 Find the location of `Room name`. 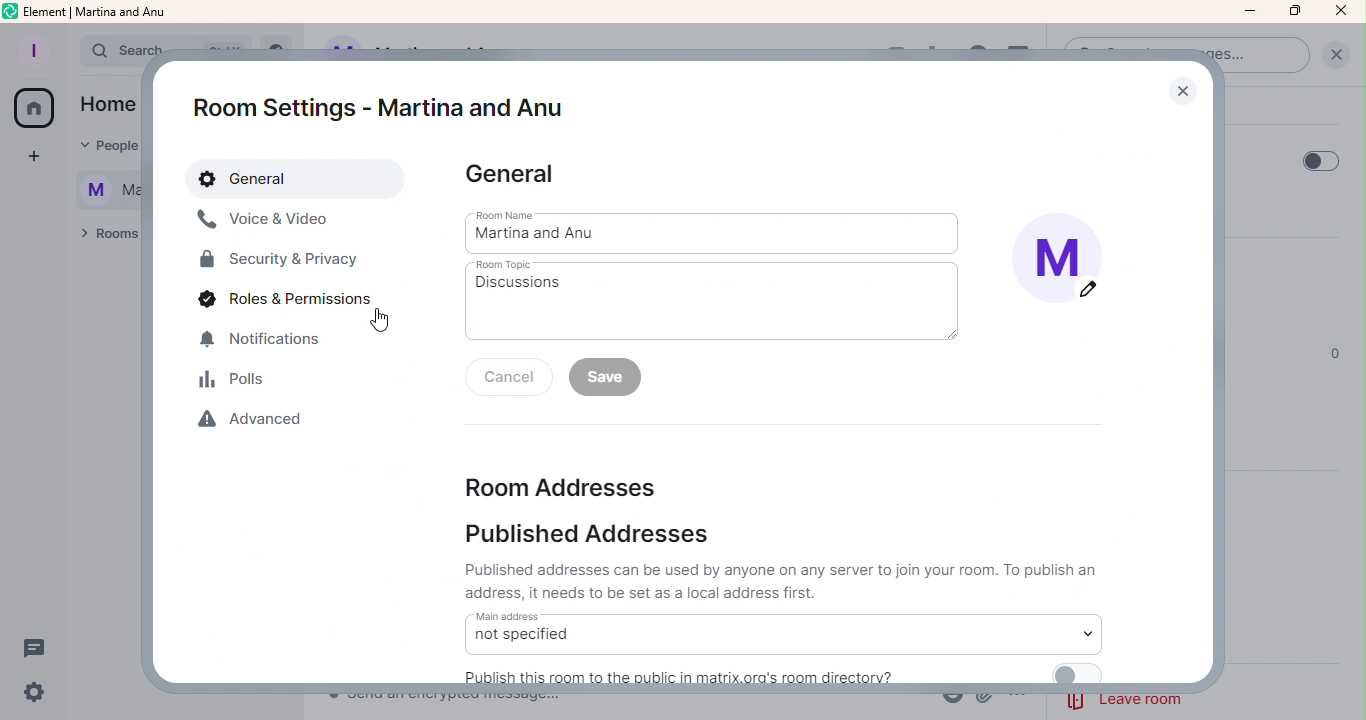

Room name is located at coordinates (715, 231).